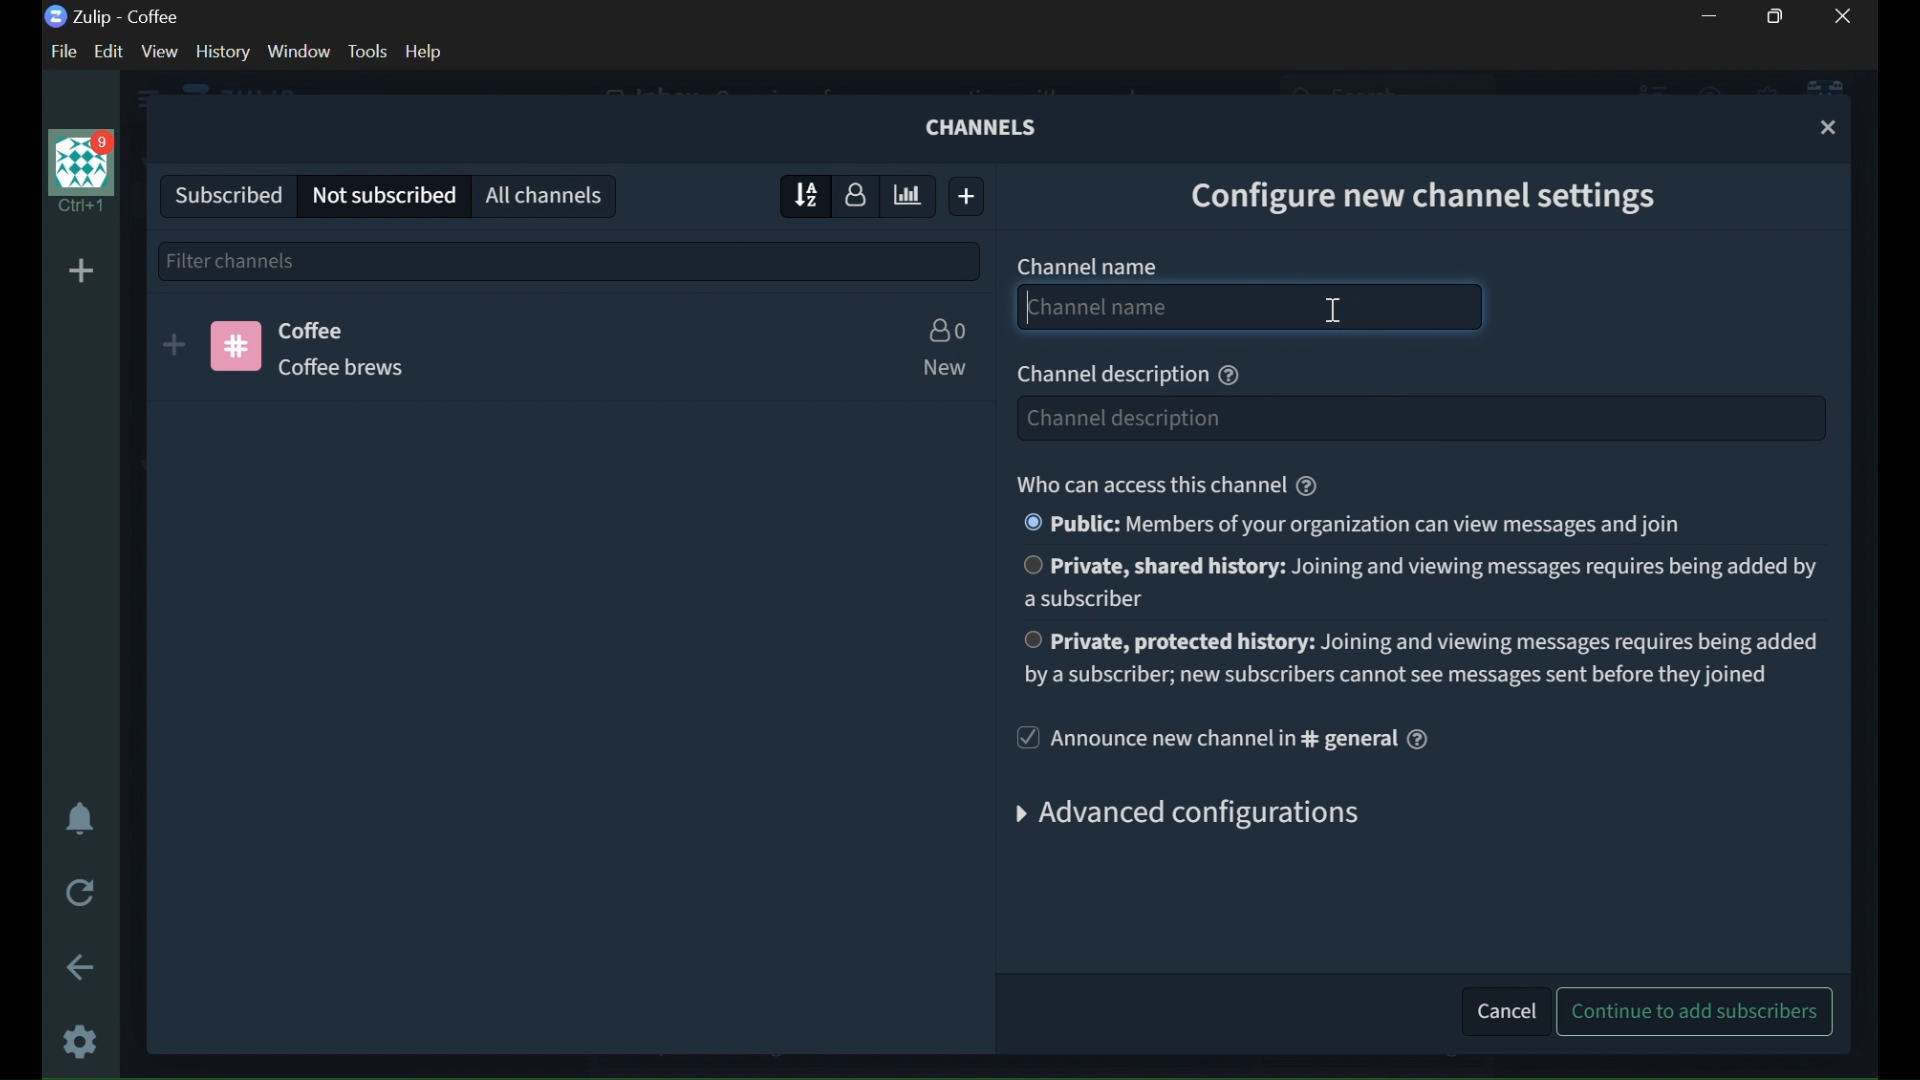 This screenshot has width=1920, height=1080. I want to click on CHANNEL DESCRIPTION, so click(1109, 376).